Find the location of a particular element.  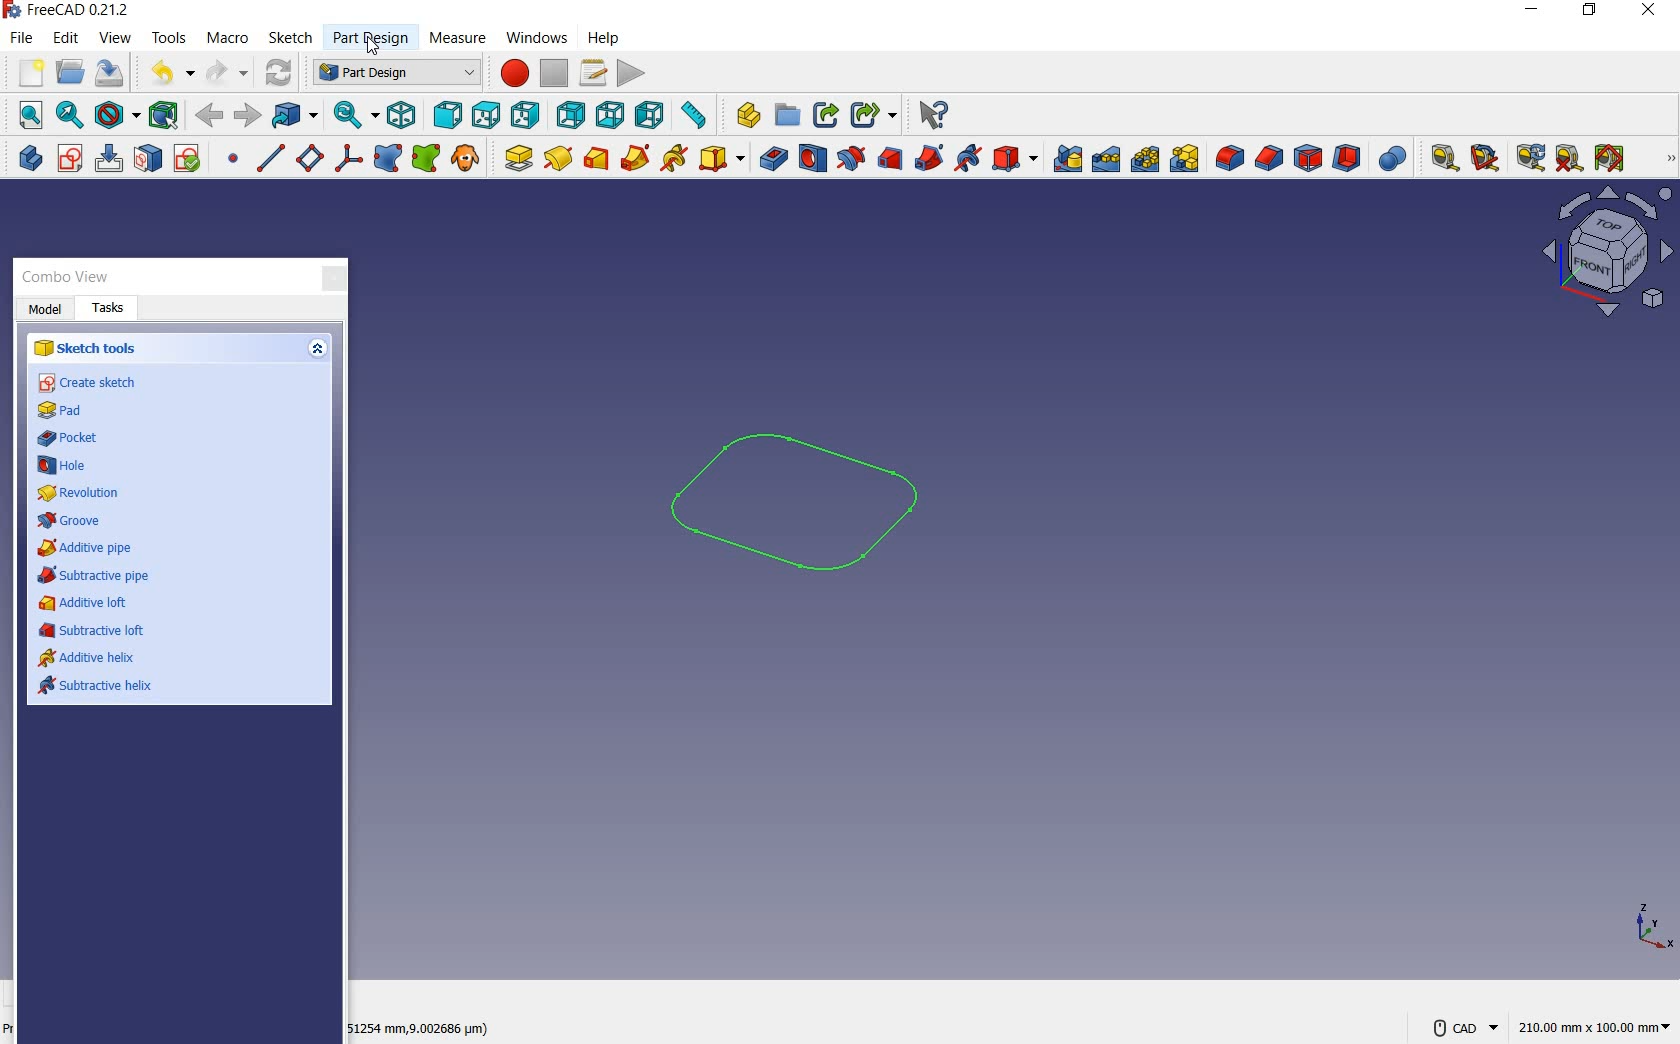

fit all is located at coordinates (28, 115).